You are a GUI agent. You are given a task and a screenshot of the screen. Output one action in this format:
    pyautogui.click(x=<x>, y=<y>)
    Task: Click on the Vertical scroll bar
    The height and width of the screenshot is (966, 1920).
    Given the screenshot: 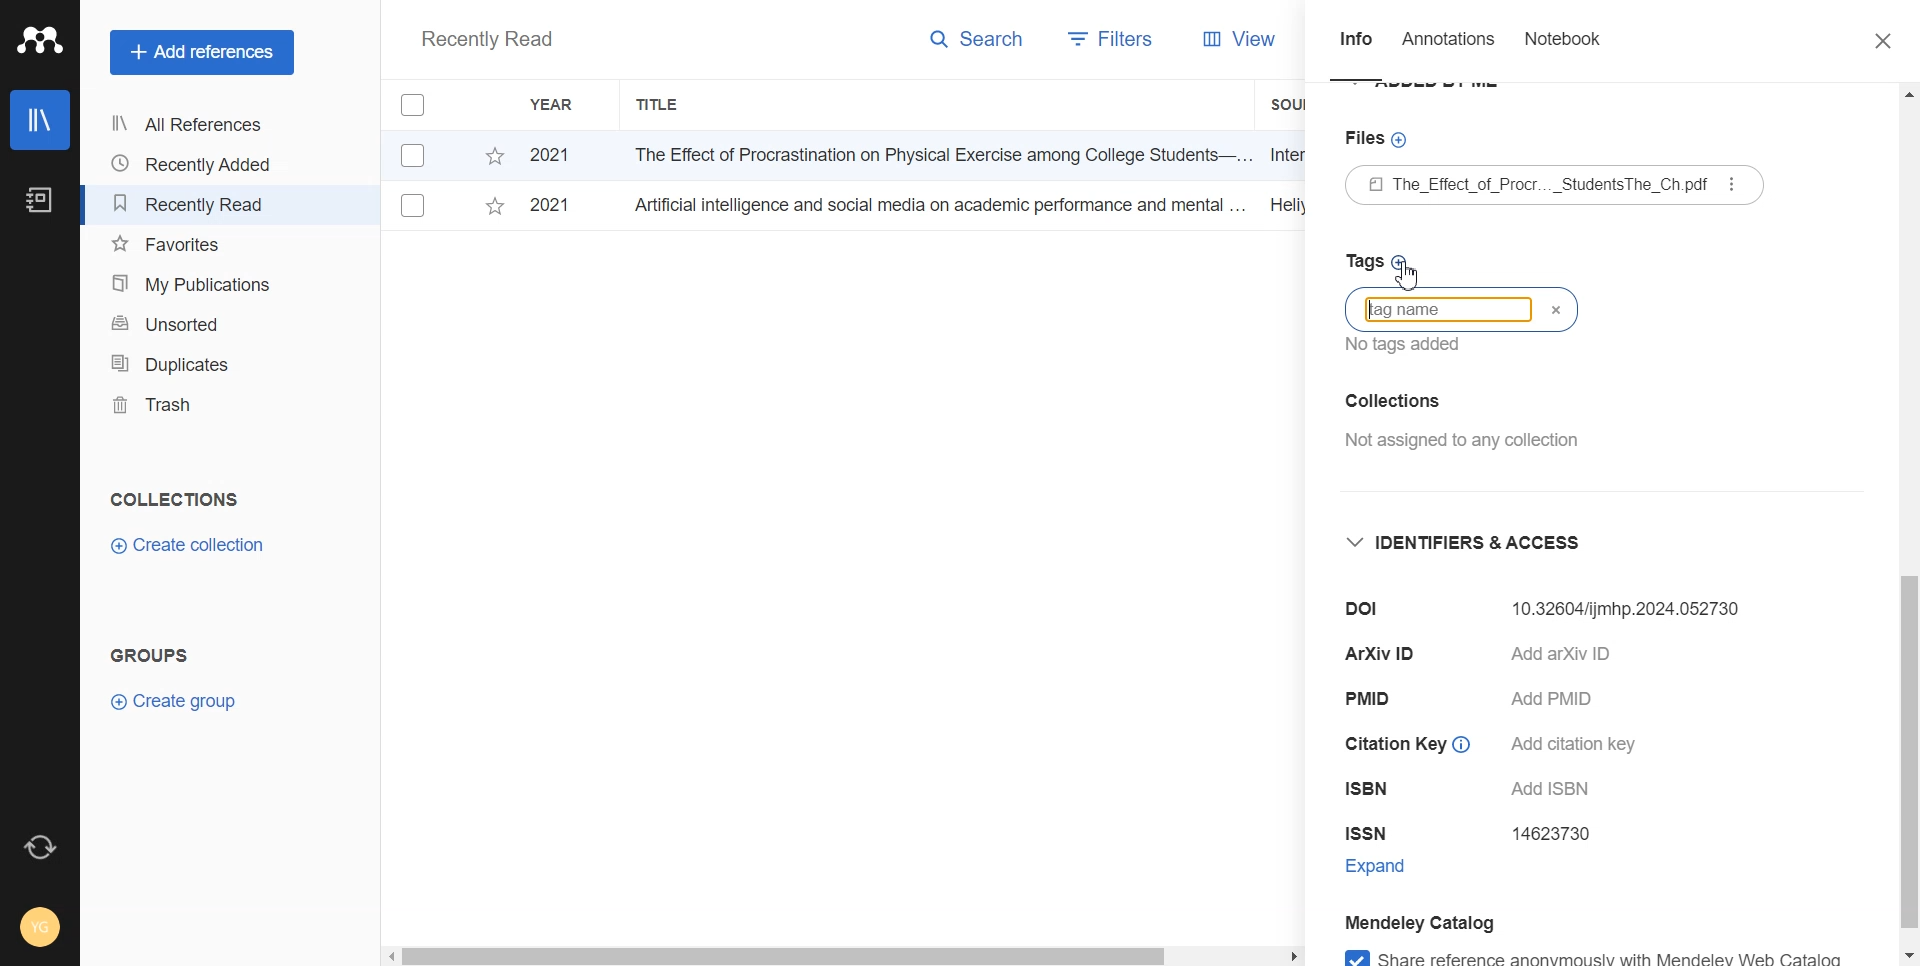 What is the action you would take?
    pyautogui.click(x=1908, y=525)
    